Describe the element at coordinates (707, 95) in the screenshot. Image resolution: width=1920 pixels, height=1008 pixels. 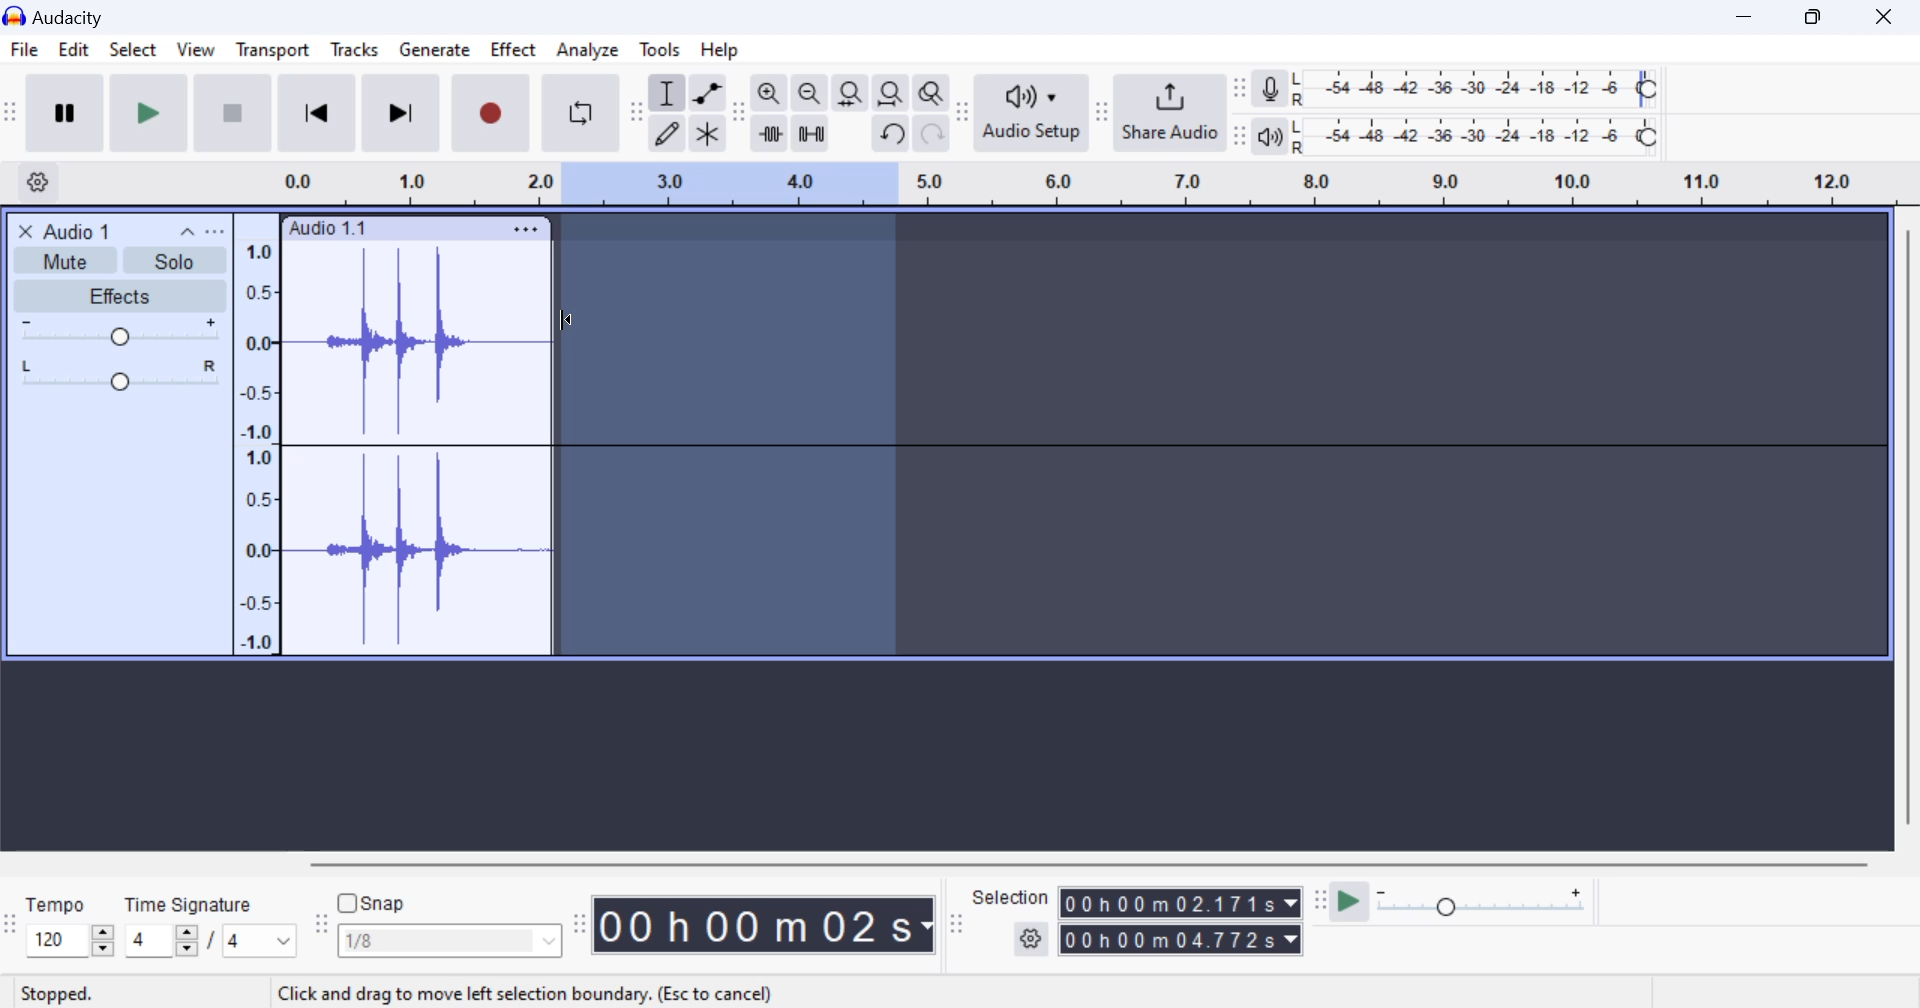
I see `envelop tool` at that location.